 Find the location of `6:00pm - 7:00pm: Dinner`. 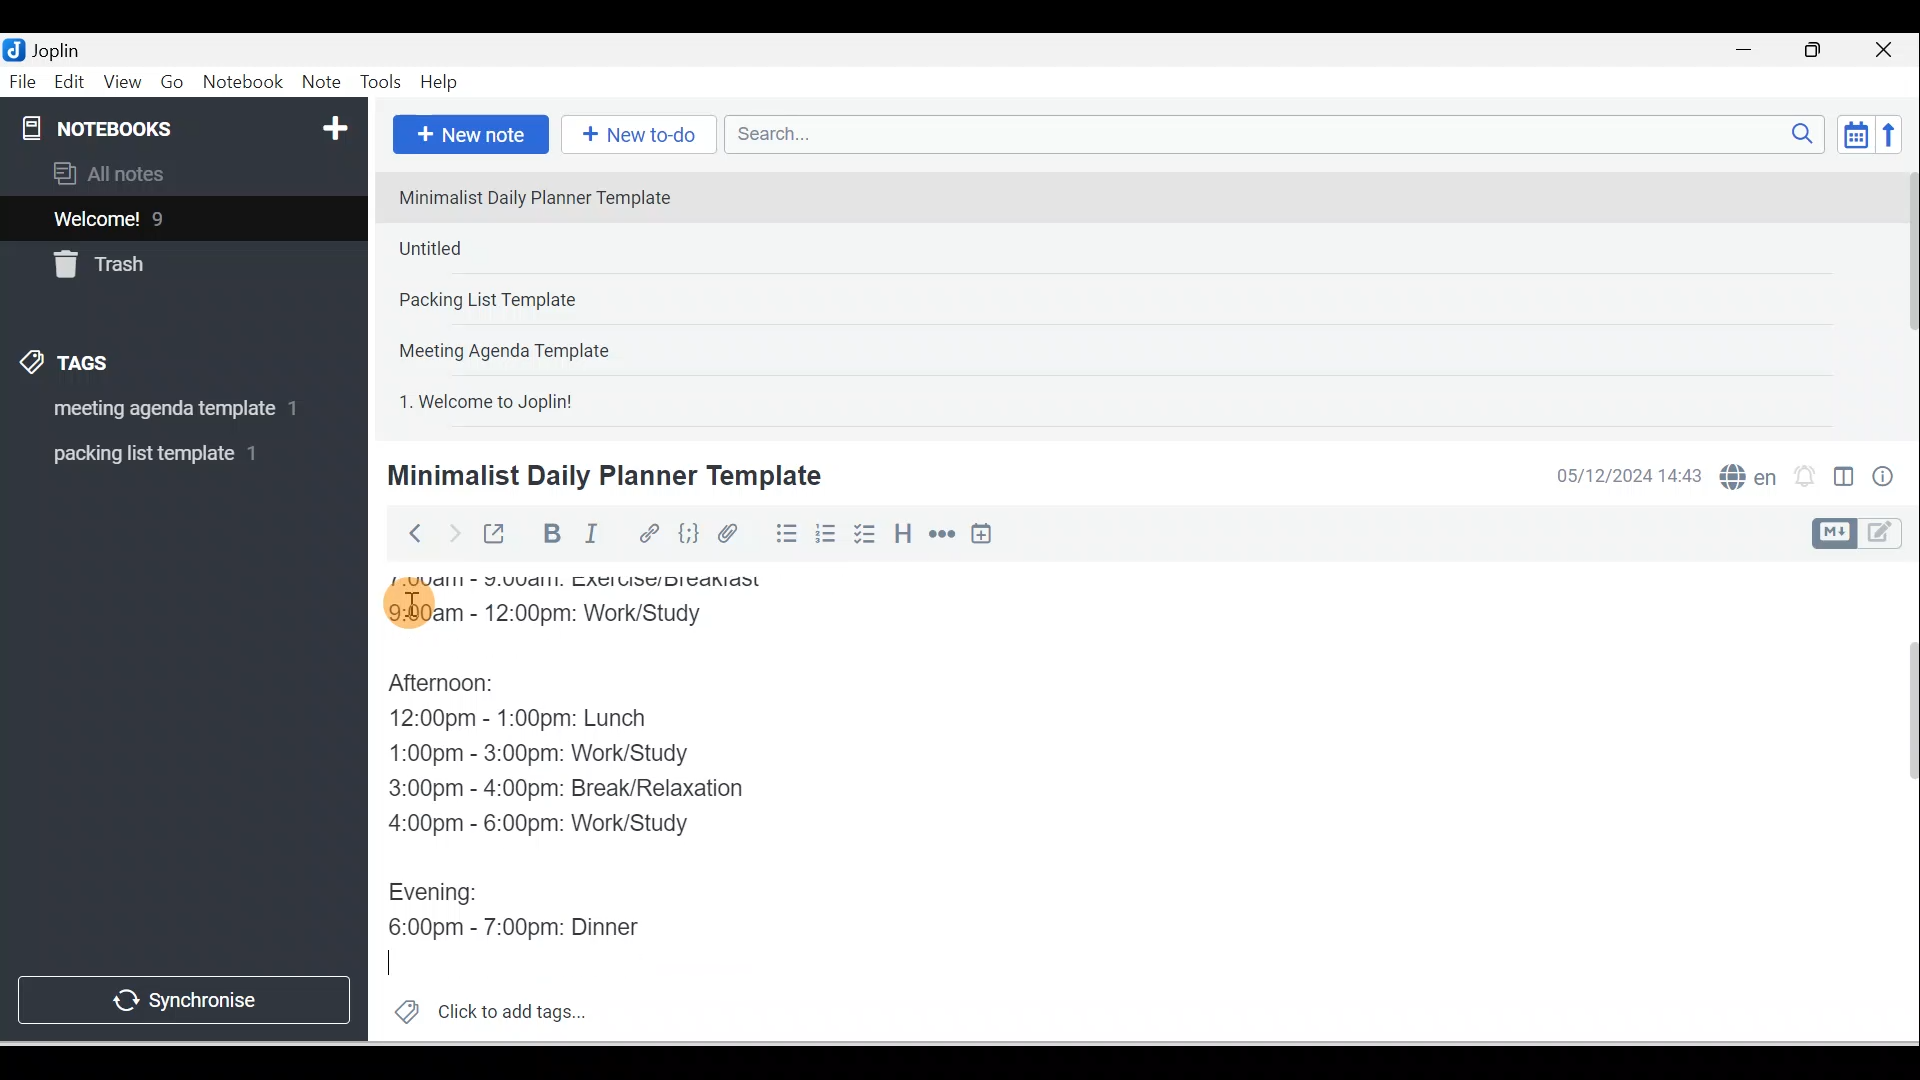

6:00pm - 7:00pm: Dinner is located at coordinates (531, 927).